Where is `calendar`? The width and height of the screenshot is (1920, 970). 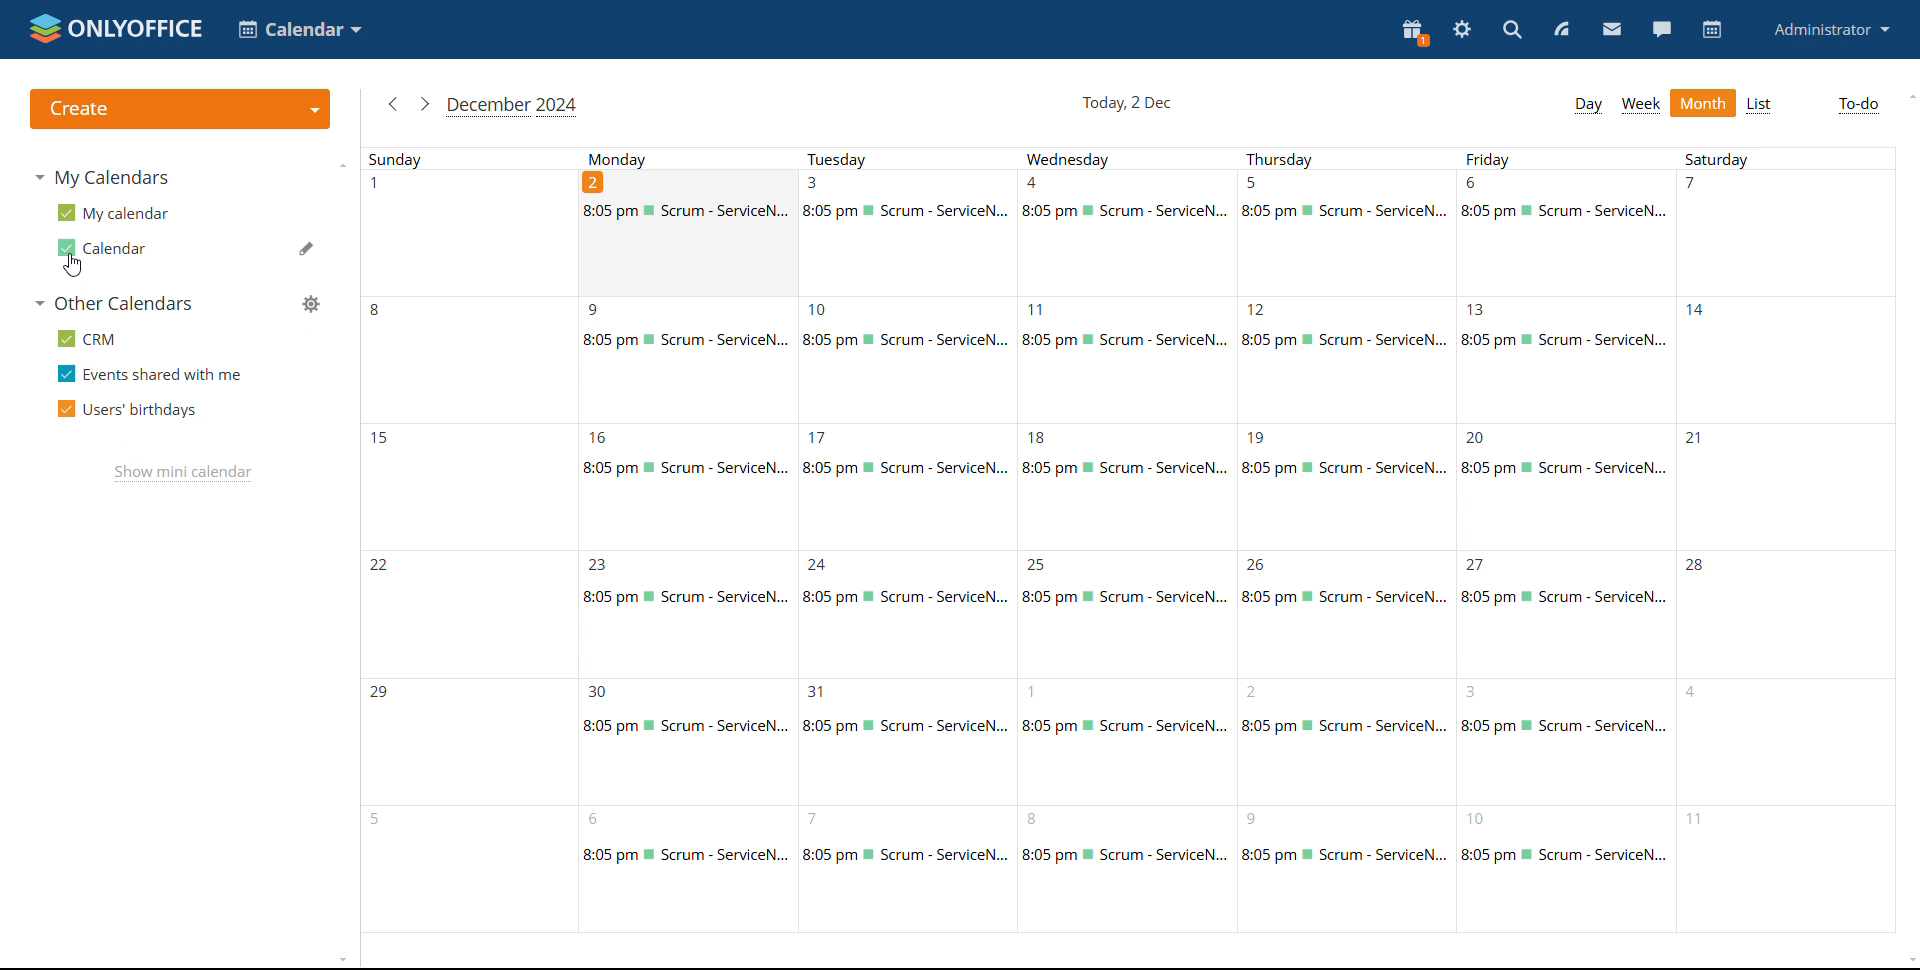 calendar is located at coordinates (103, 248).